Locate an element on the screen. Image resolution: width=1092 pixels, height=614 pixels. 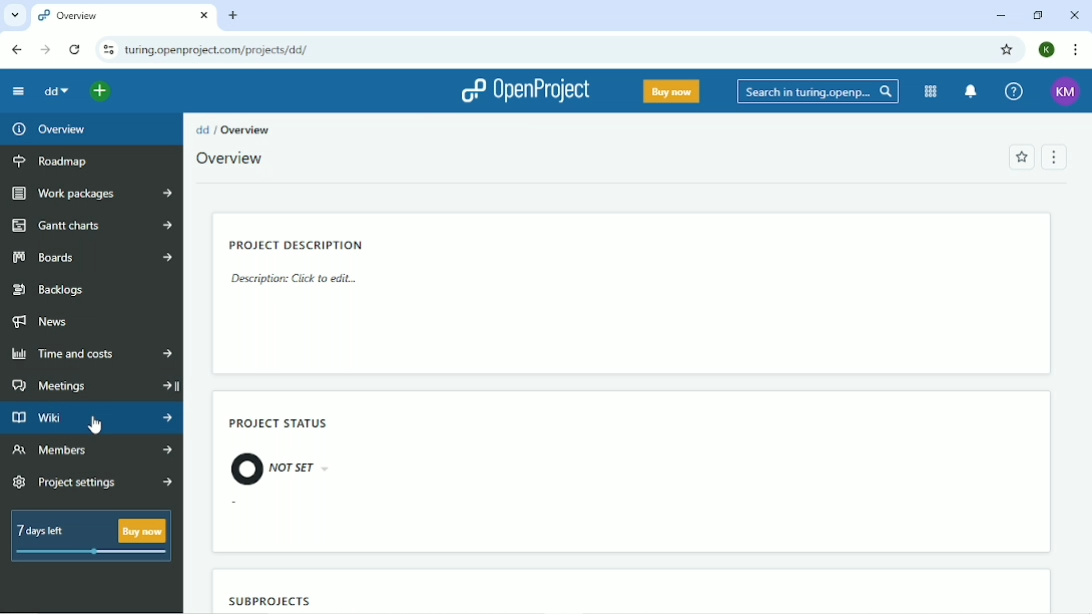
Roadmap is located at coordinates (55, 161).